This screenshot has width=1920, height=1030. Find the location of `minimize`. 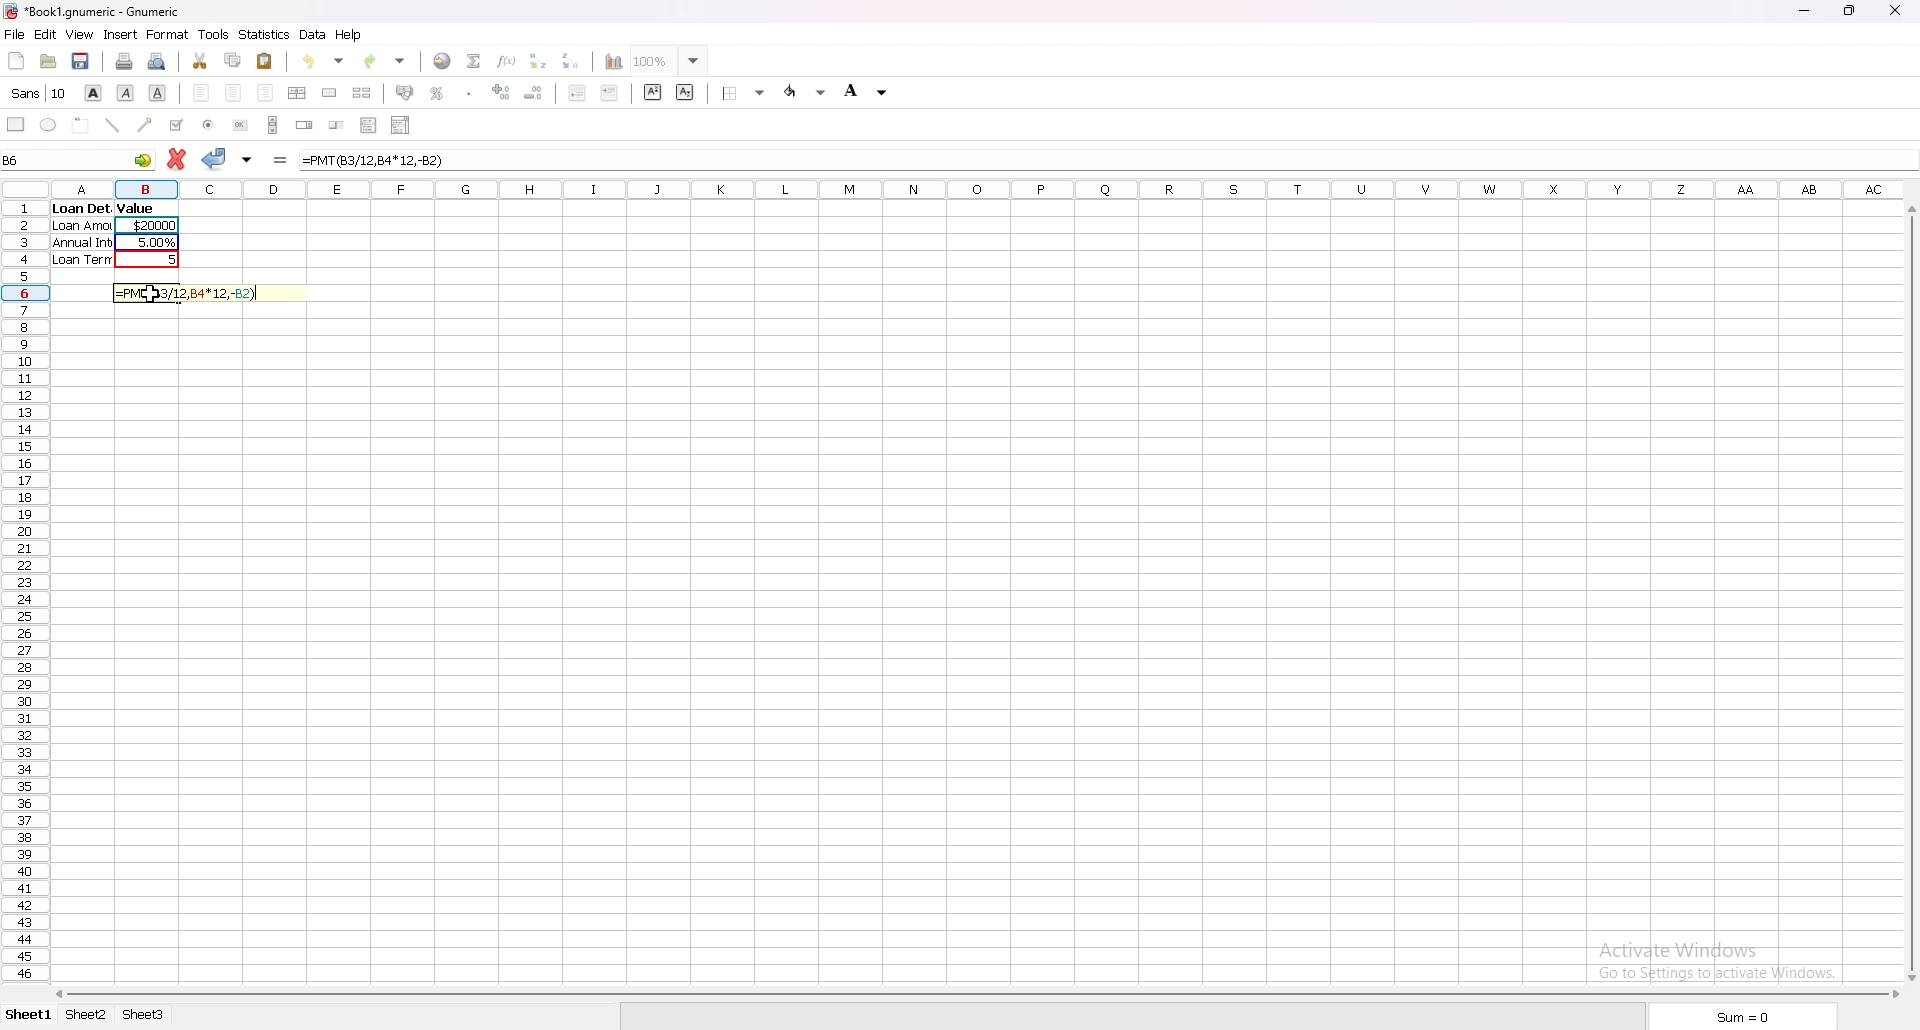

minimize is located at coordinates (1805, 11).